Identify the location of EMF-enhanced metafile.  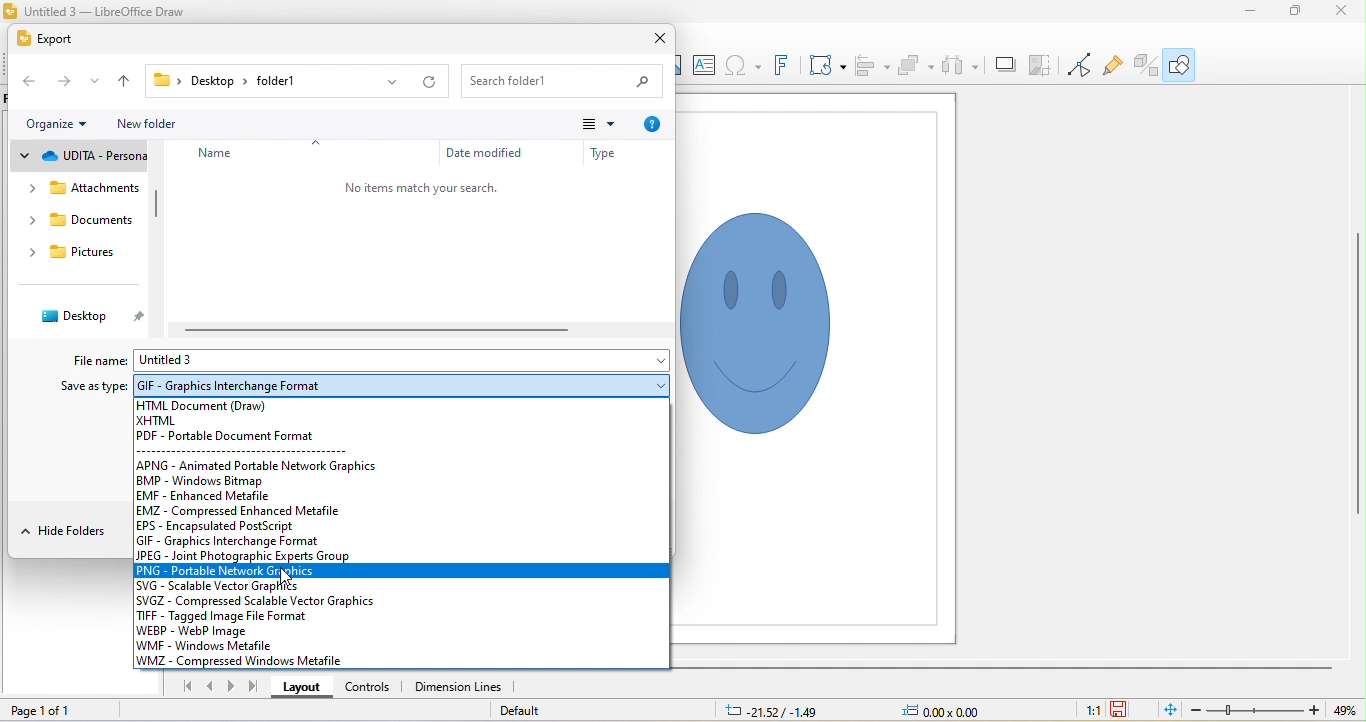
(209, 496).